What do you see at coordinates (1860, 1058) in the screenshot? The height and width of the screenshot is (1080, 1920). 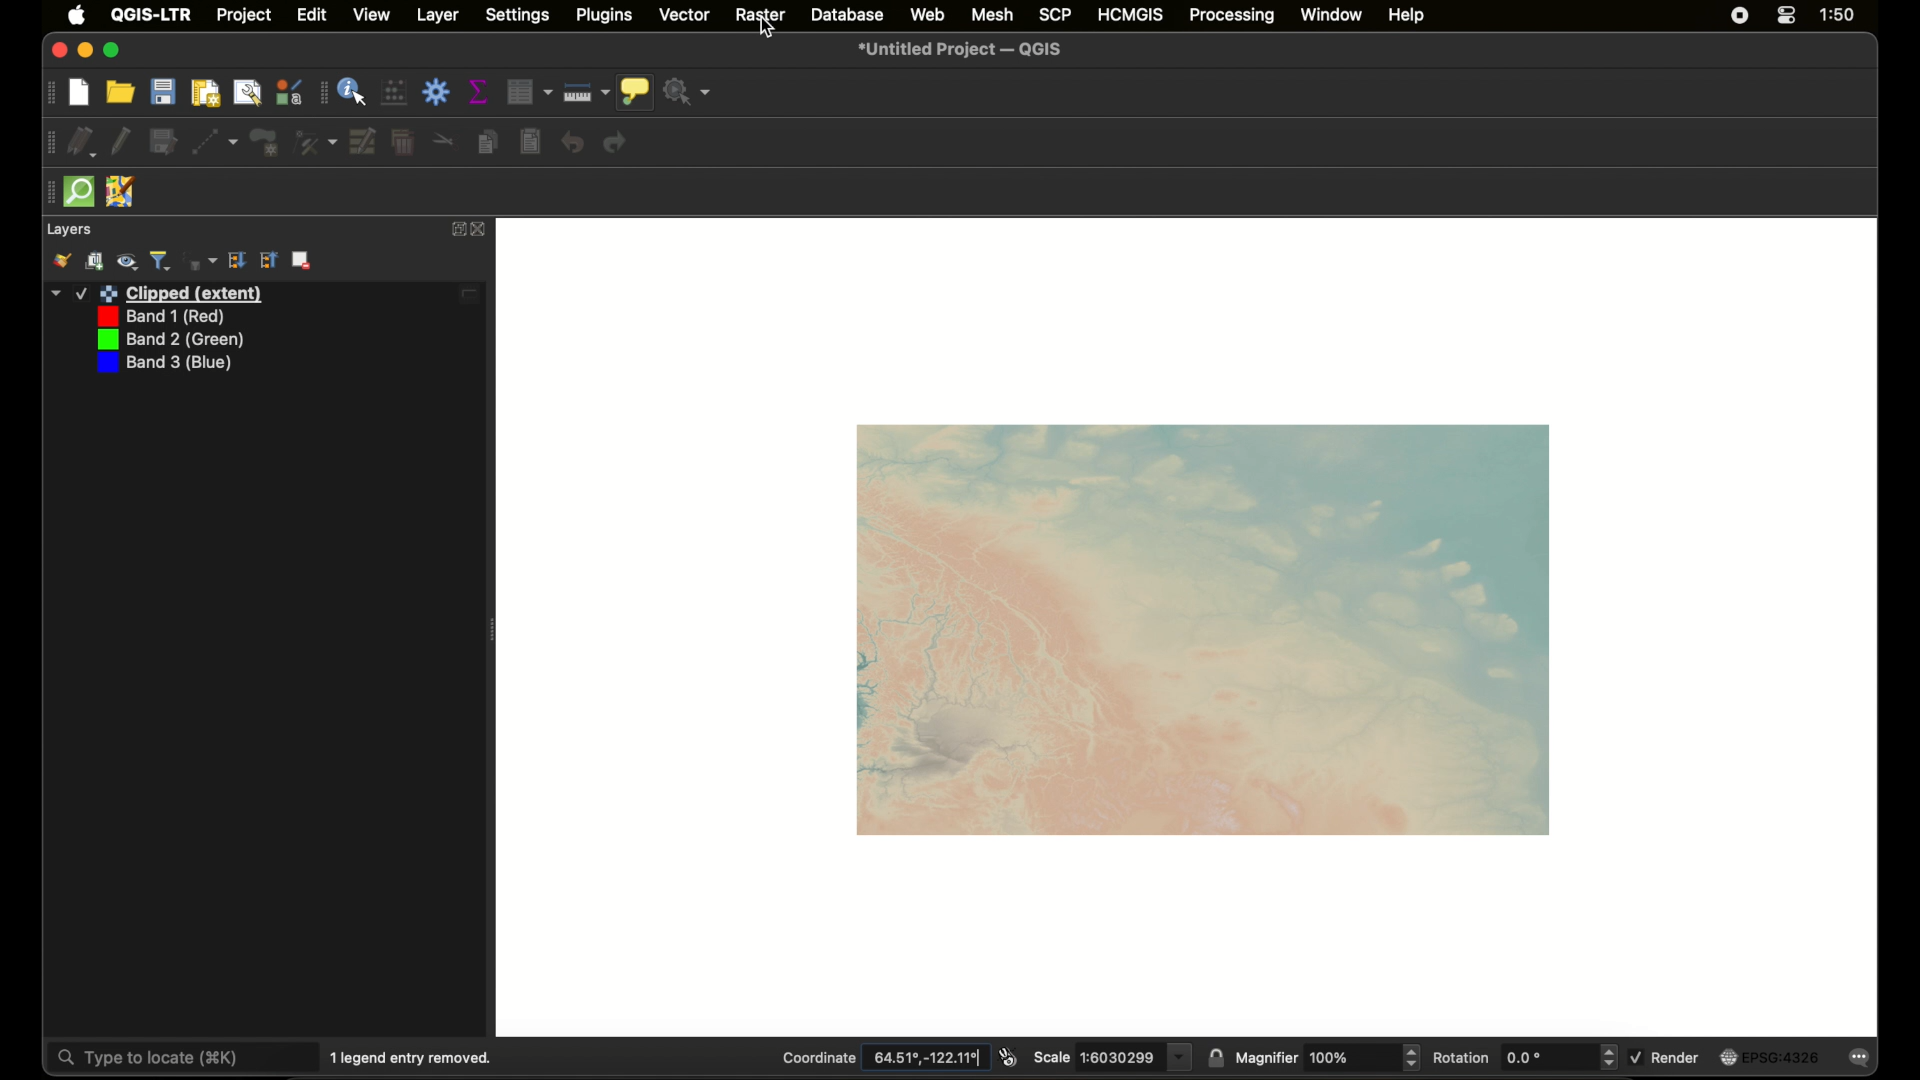 I see `messages` at bounding box center [1860, 1058].